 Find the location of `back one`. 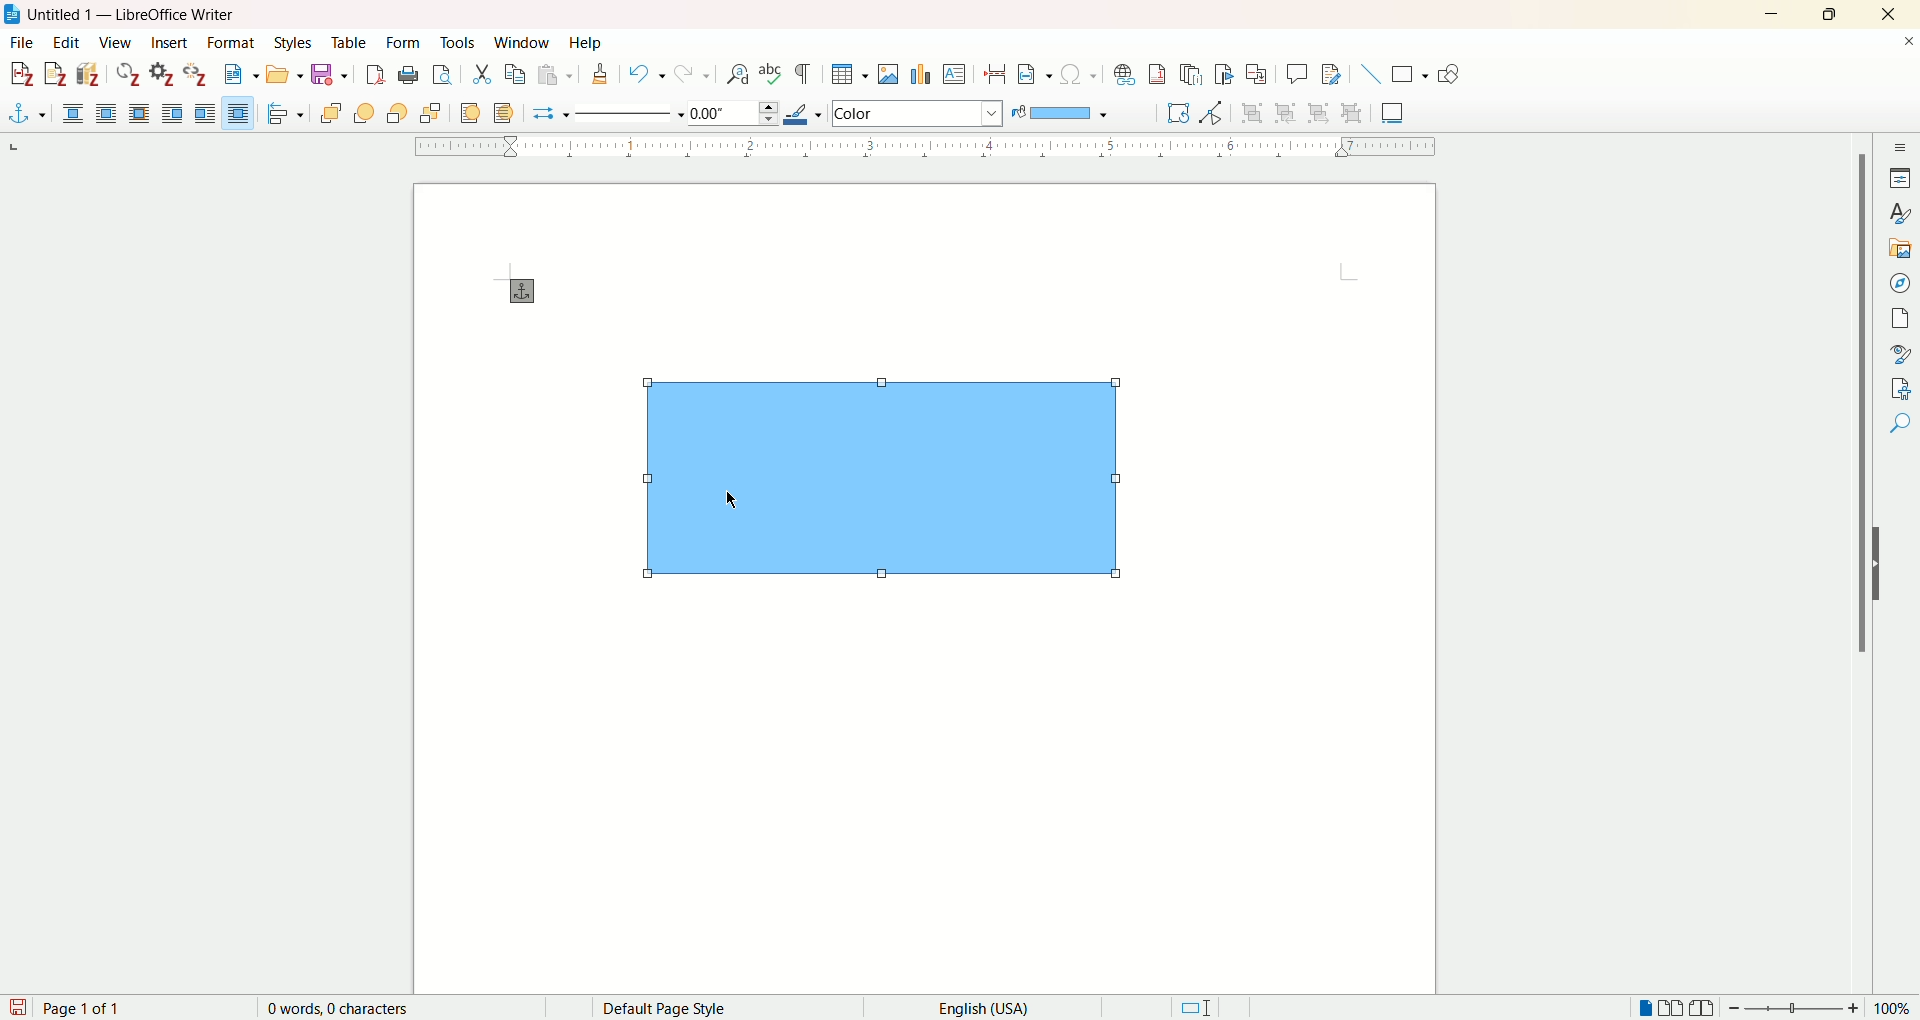

back one is located at coordinates (399, 112).